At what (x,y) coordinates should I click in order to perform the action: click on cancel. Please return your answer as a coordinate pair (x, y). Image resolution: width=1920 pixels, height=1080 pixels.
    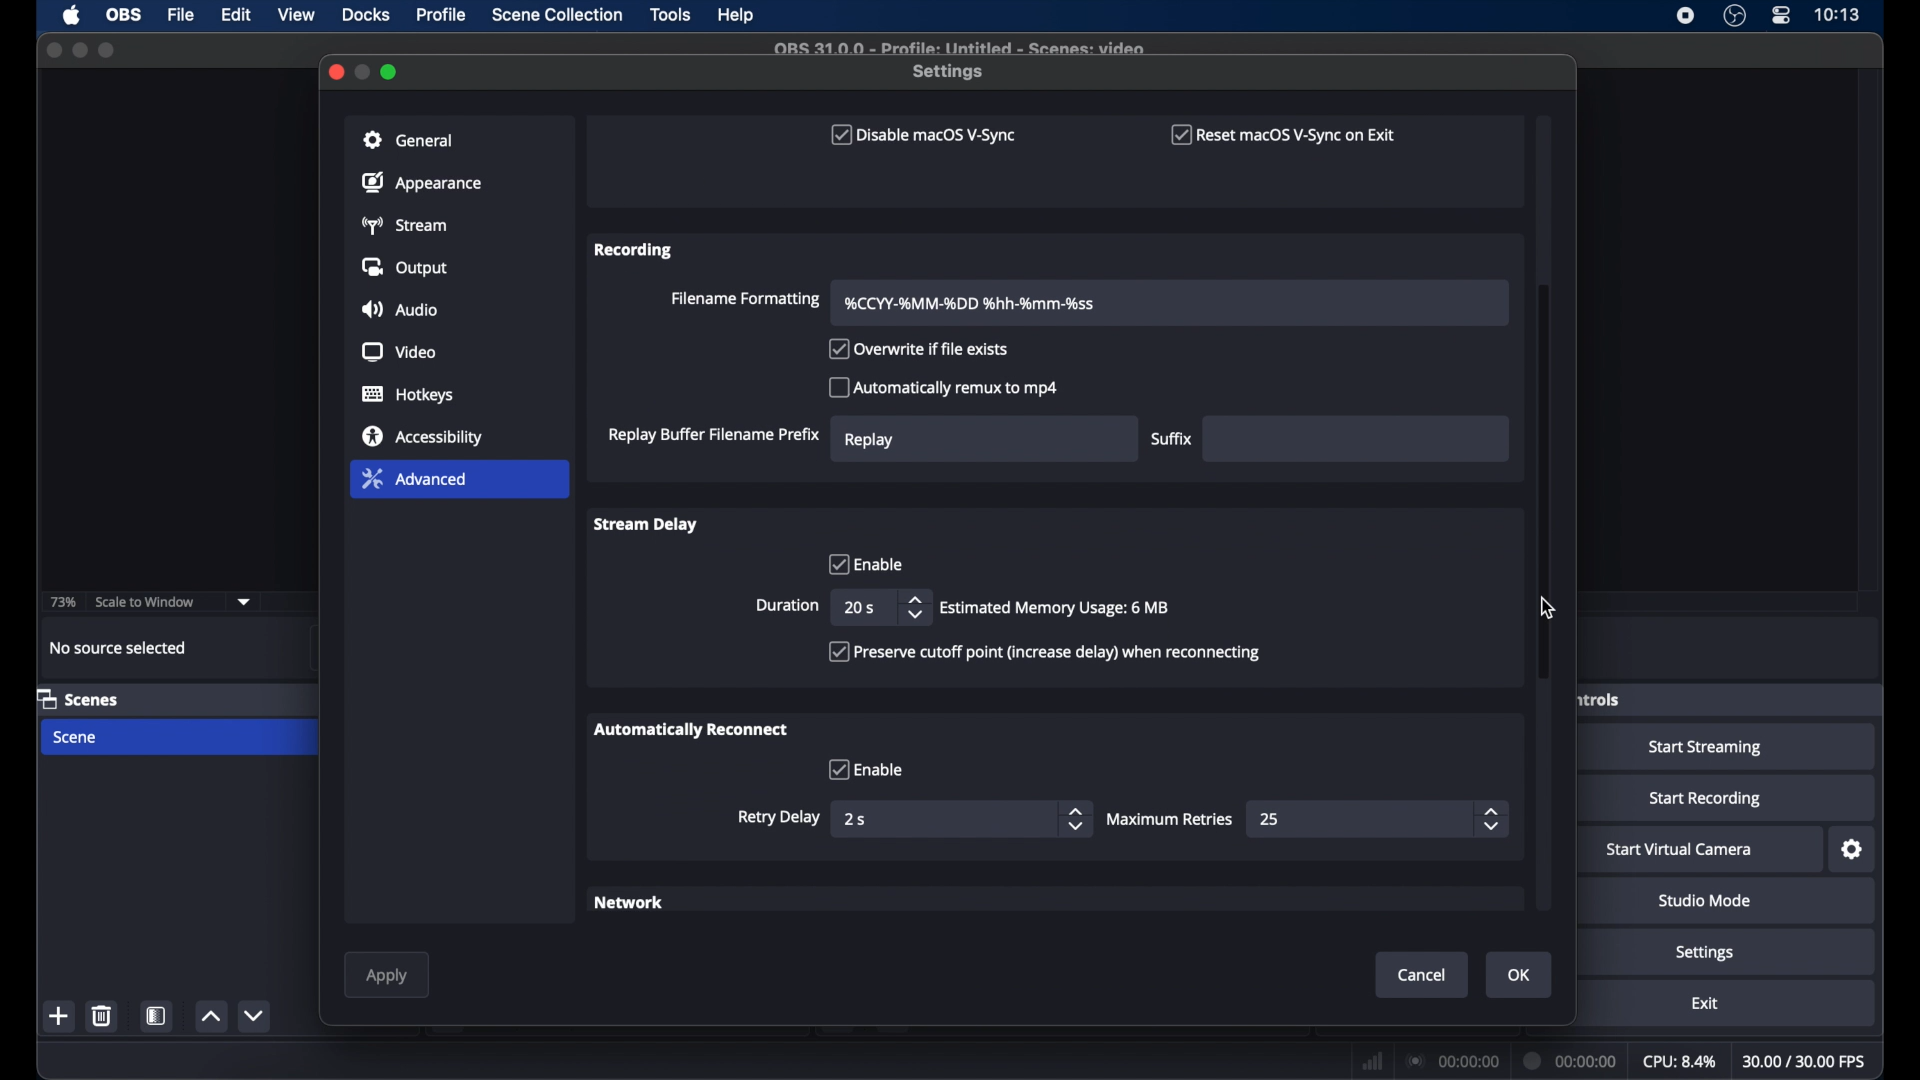
    Looking at the image, I should click on (1424, 975).